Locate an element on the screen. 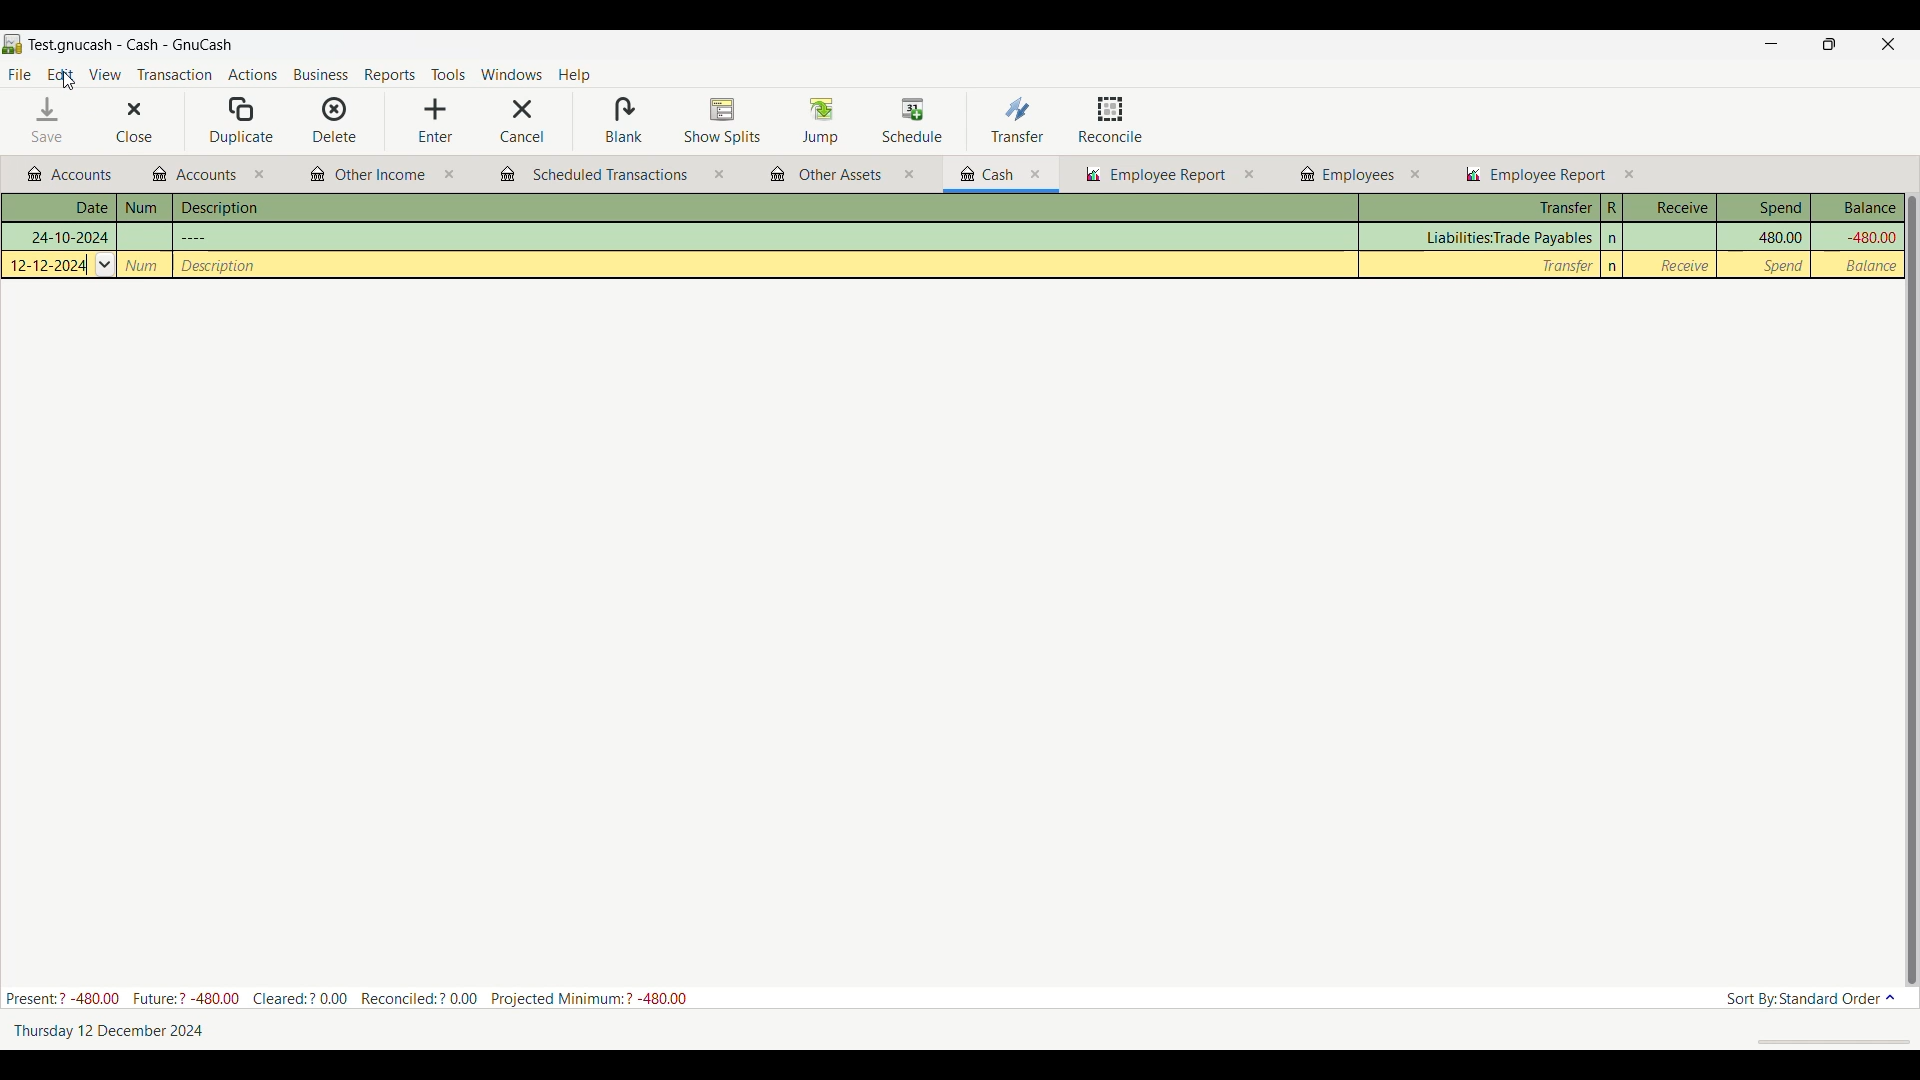 The height and width of the screenshot is (1080, 1920). Delete is located at coordinates (336, 120).